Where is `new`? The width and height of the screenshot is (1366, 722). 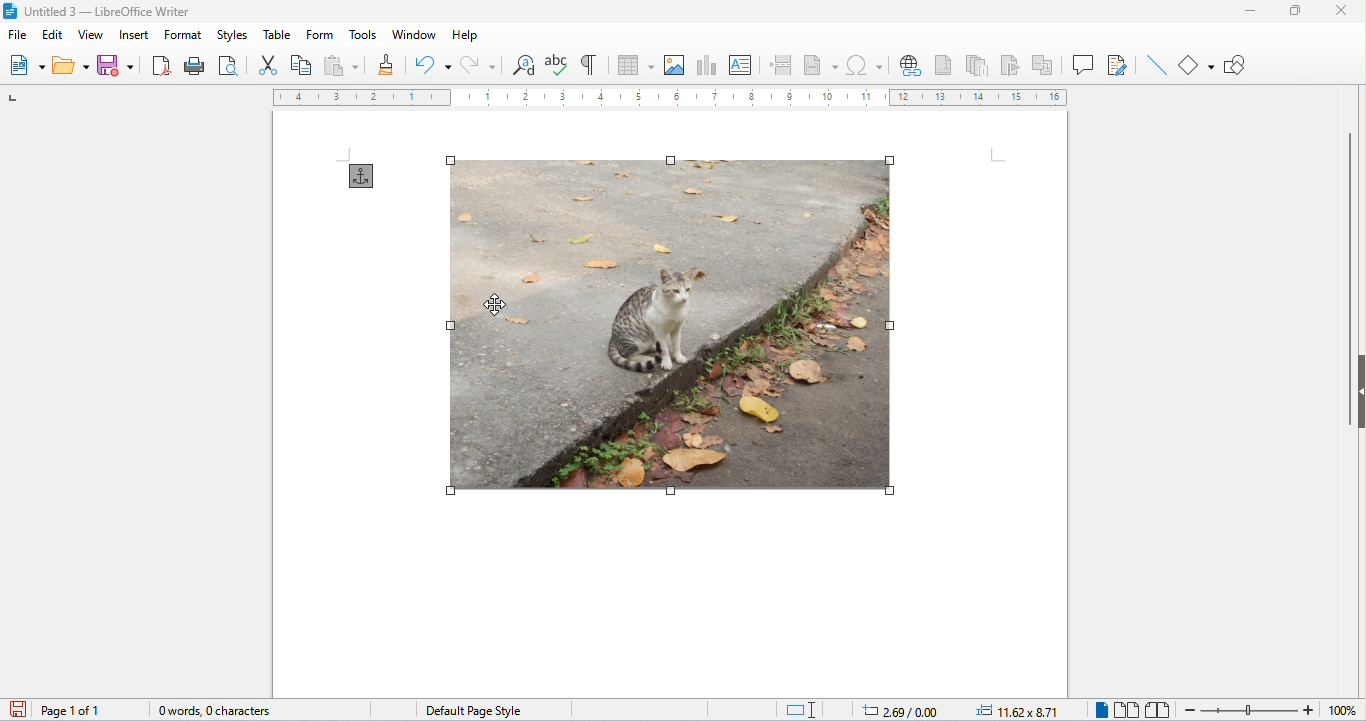 new is located at coordinates (28, 65).